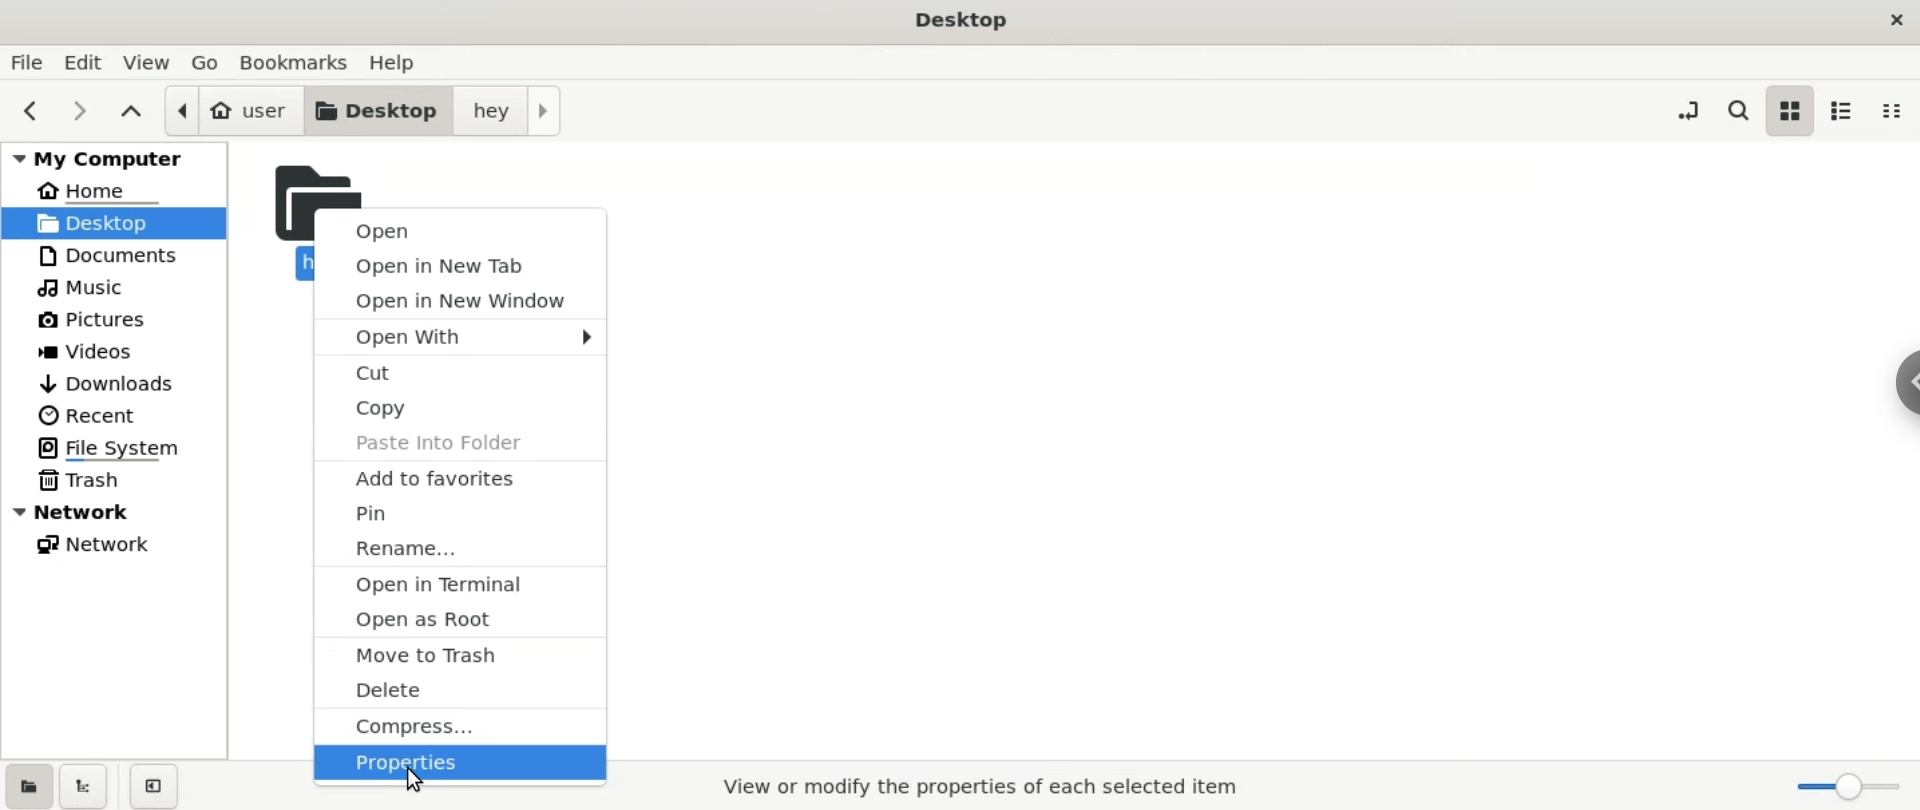 Image resolution: width=1920 pixels, height=810 pixels. I want to click on copy, so click(457, 406).